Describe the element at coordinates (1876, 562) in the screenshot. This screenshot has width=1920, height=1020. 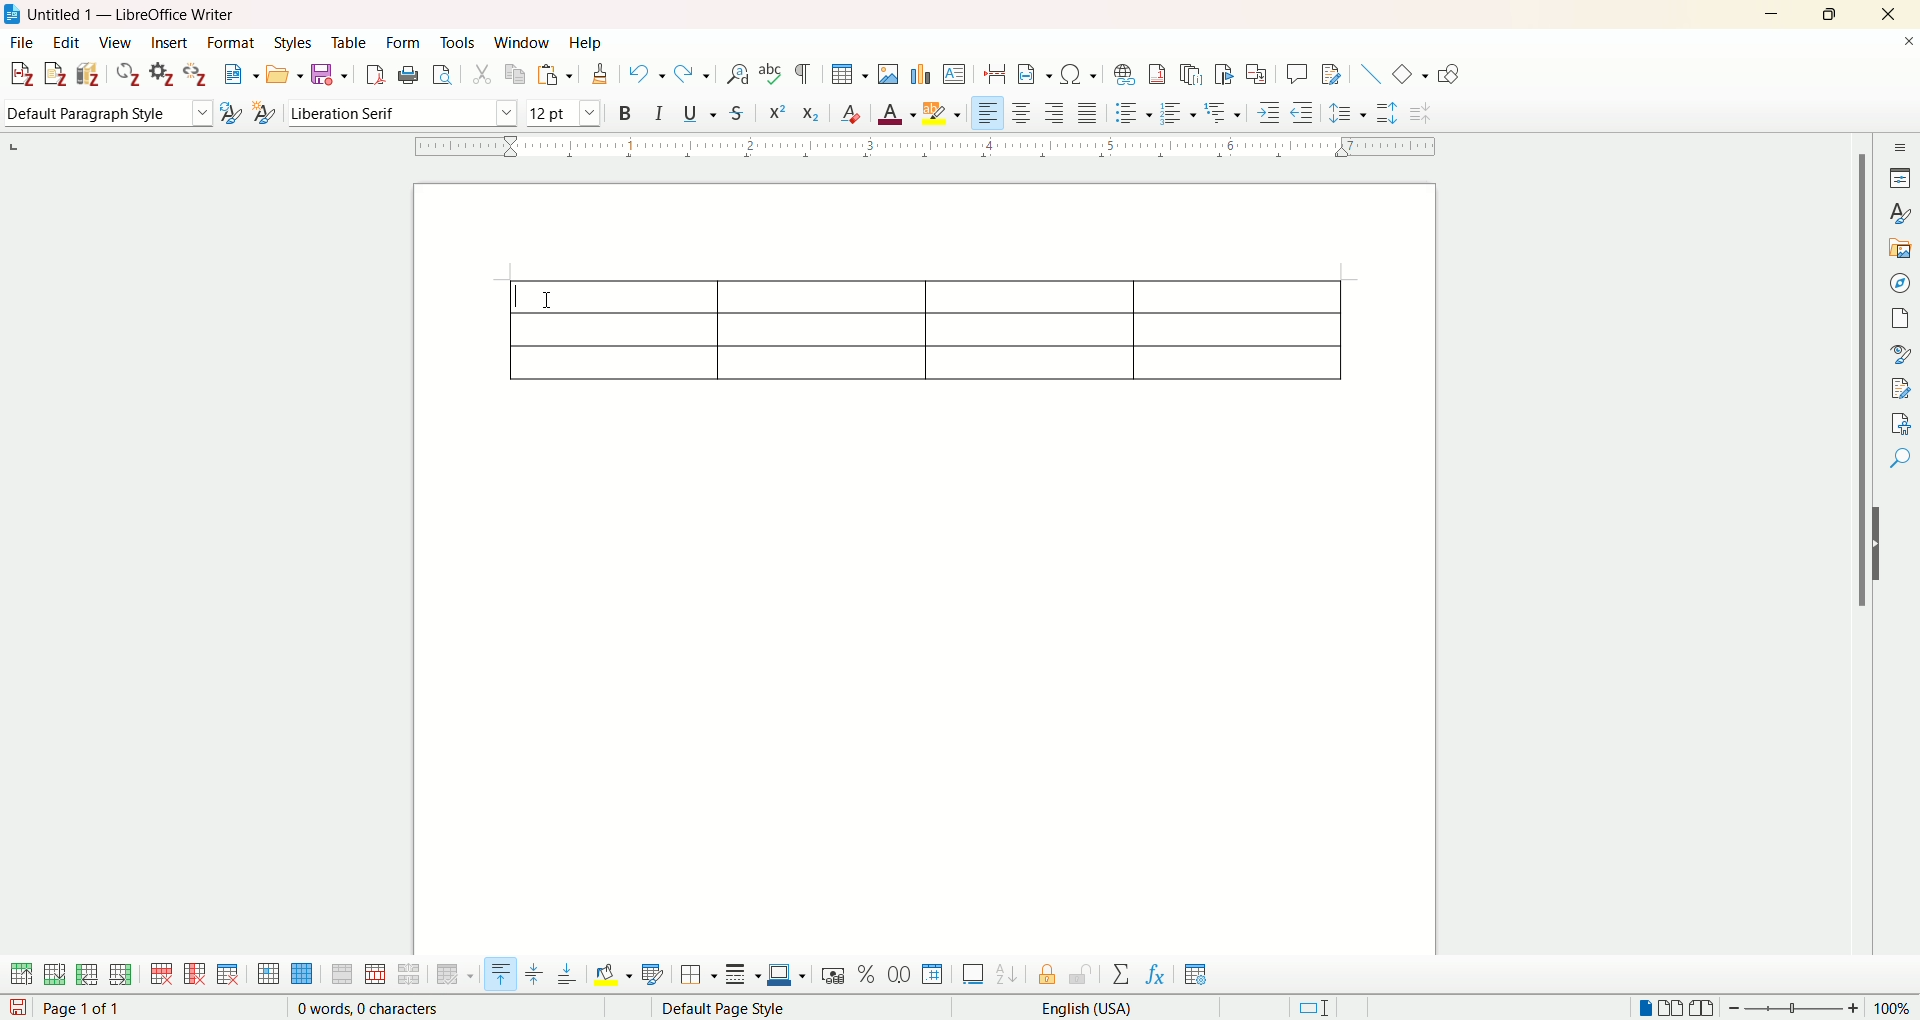
I see `hide` at that location.